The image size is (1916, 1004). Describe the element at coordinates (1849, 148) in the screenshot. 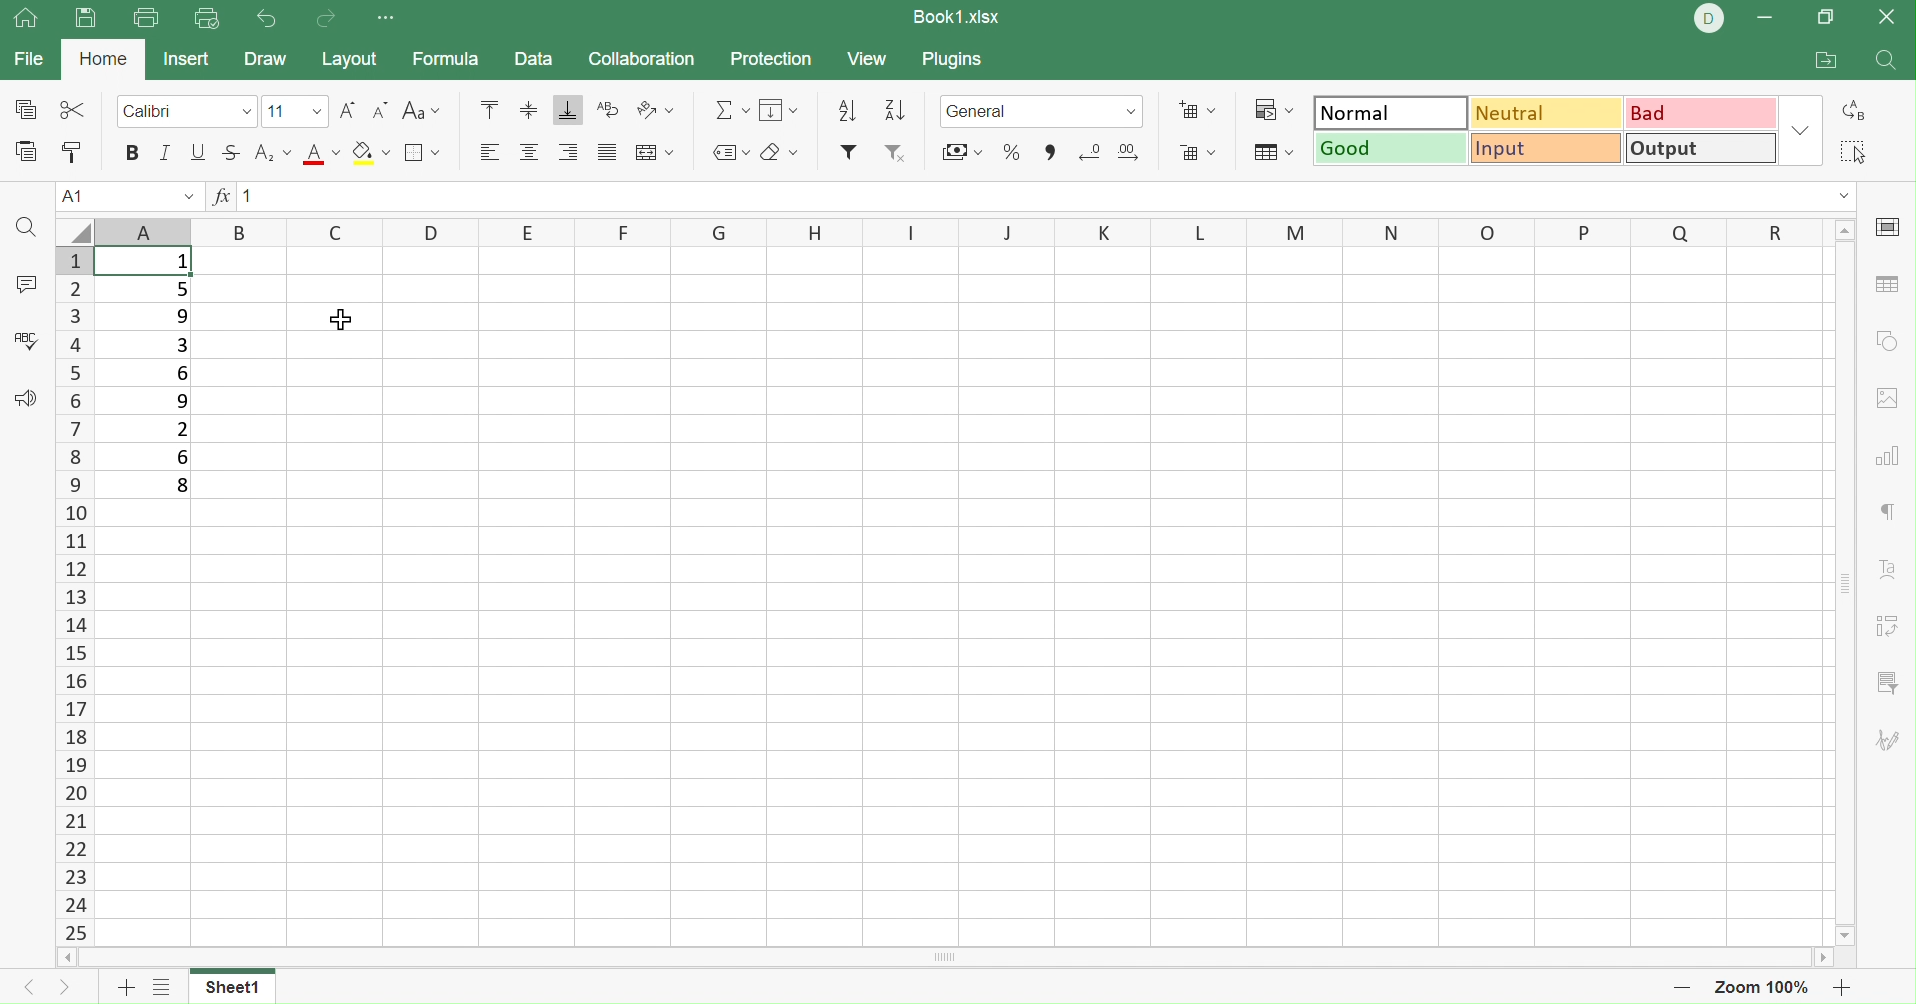

I see `Select all` at that location.